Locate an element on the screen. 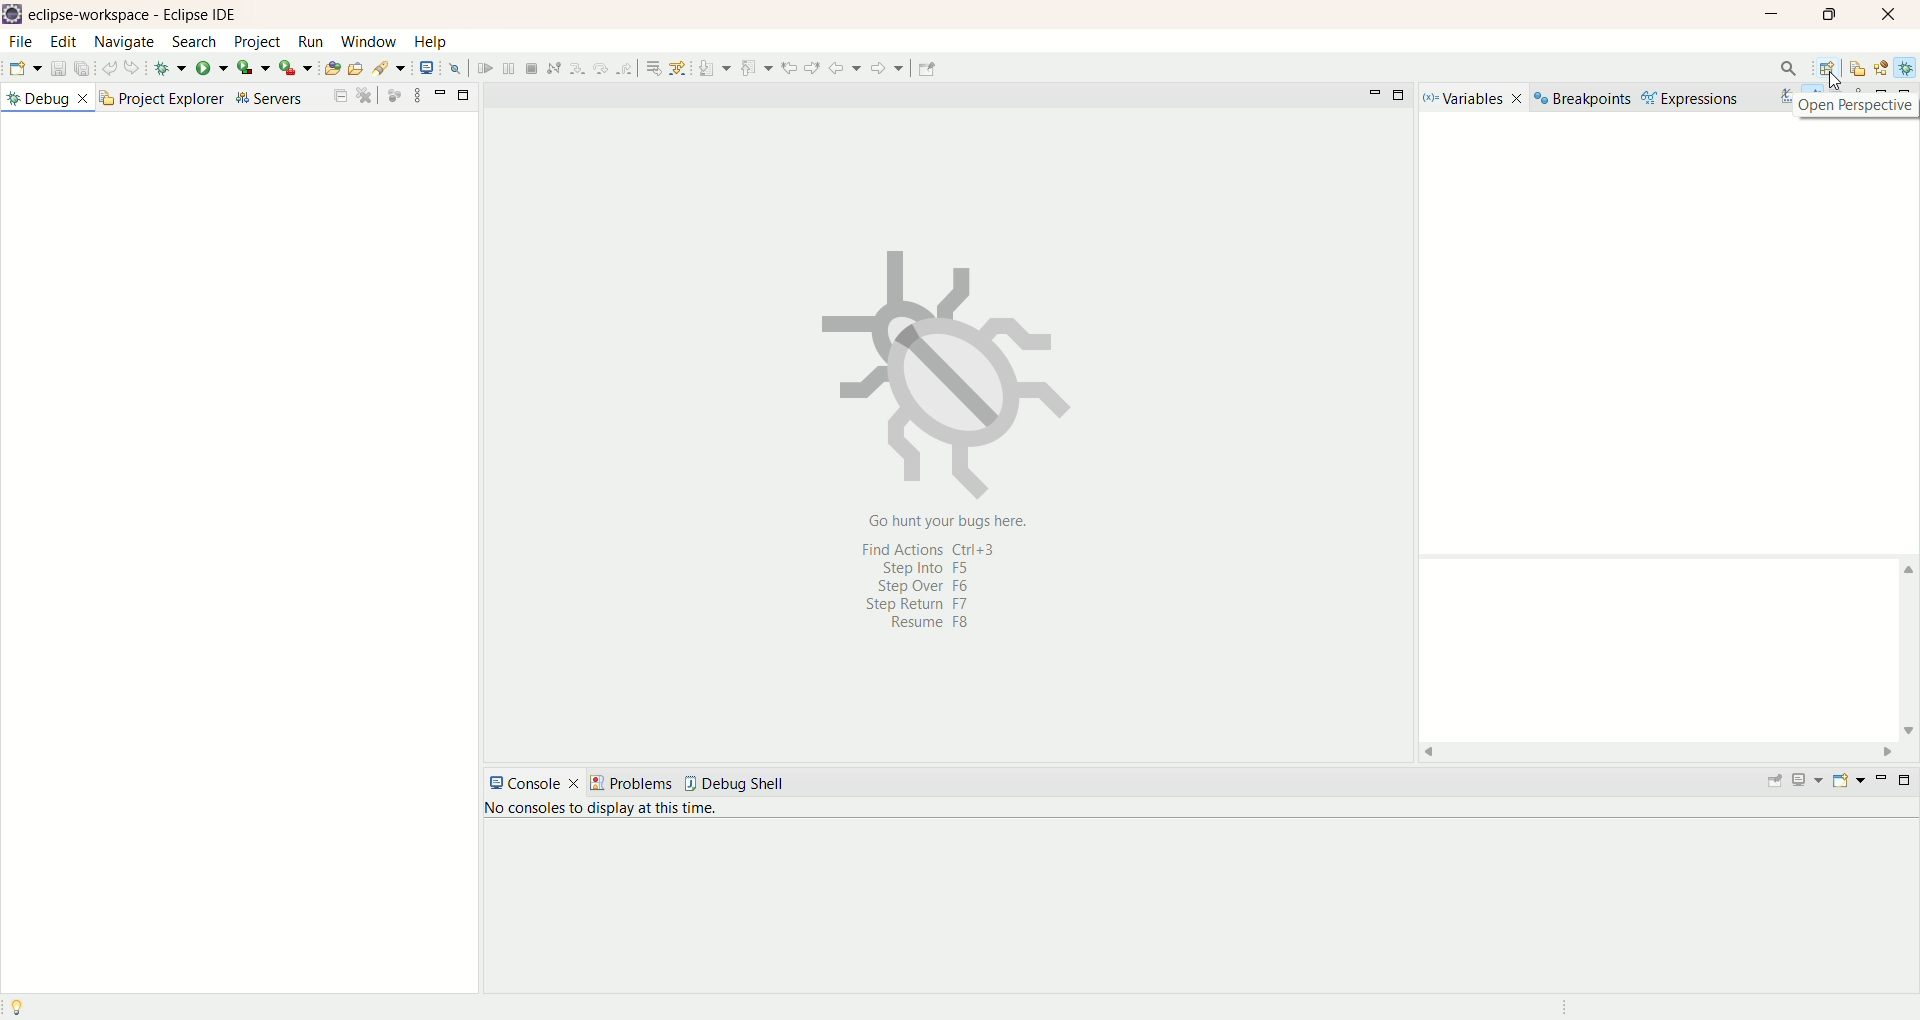  open console is located at coordinates (1847, 780).